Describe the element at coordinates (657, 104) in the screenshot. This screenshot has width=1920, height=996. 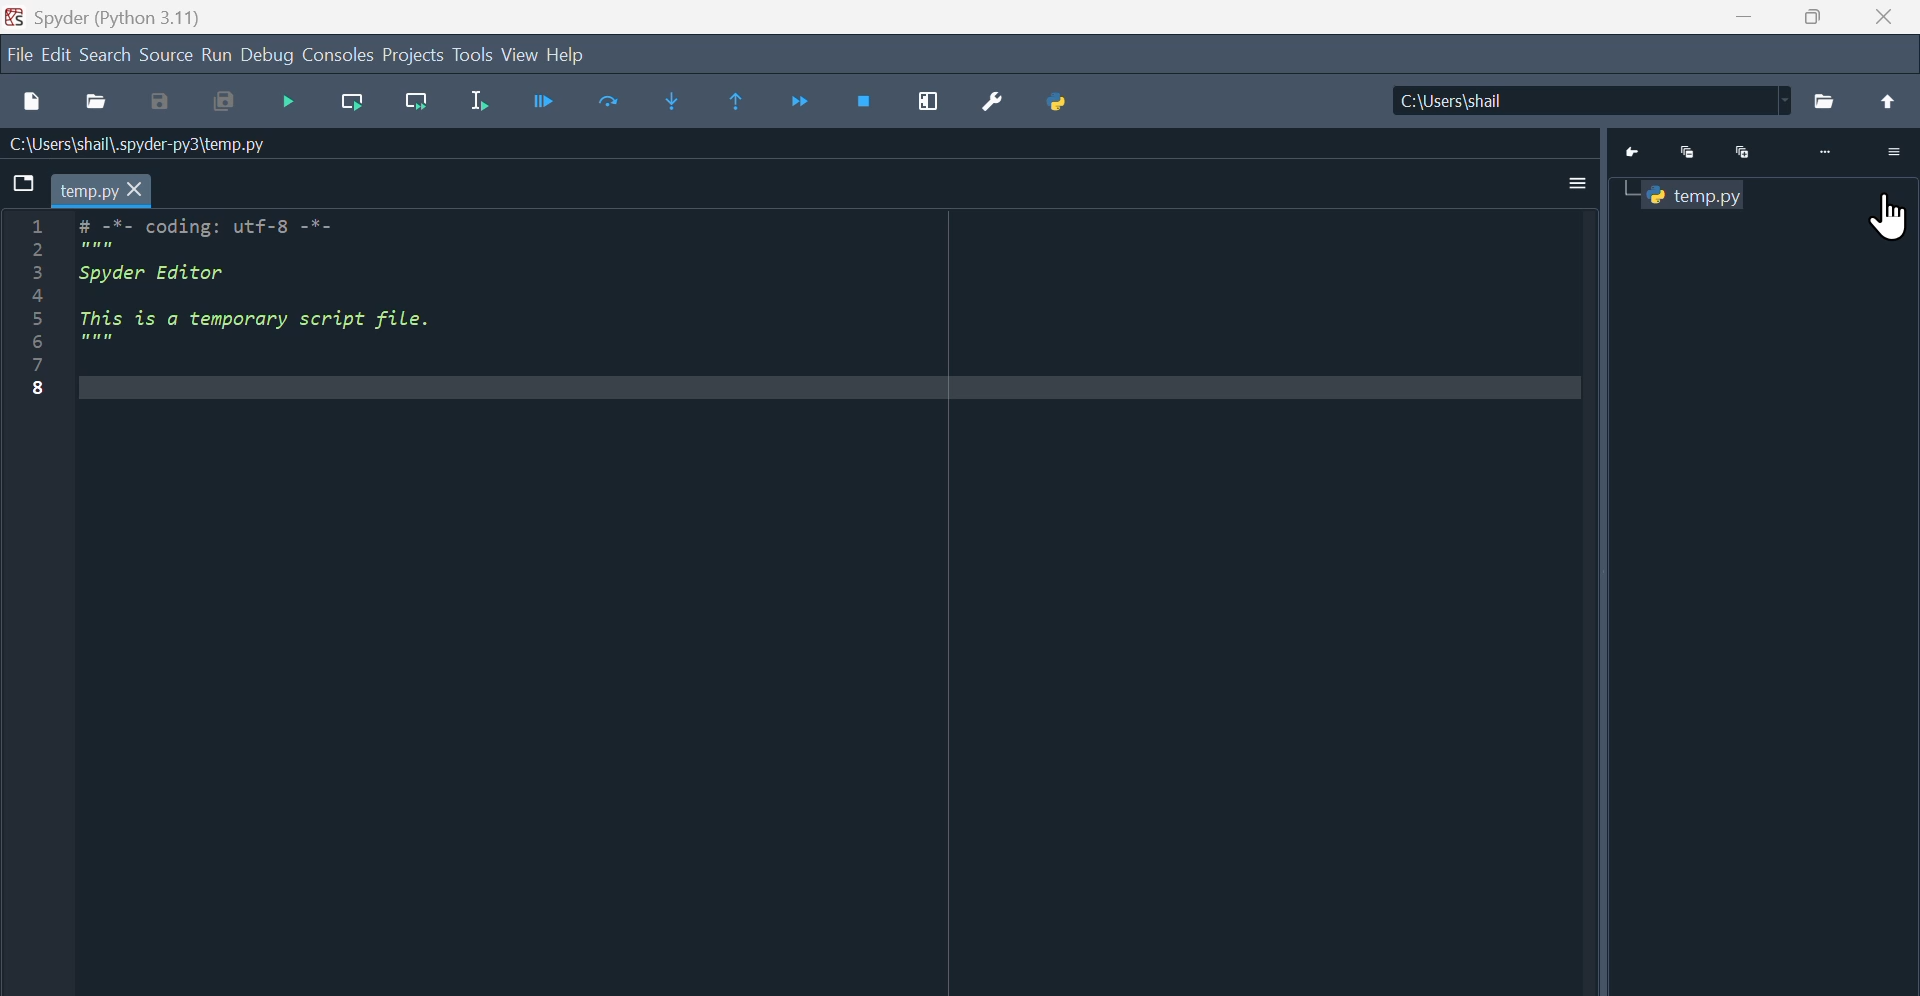
I see `Step into function` at that location.